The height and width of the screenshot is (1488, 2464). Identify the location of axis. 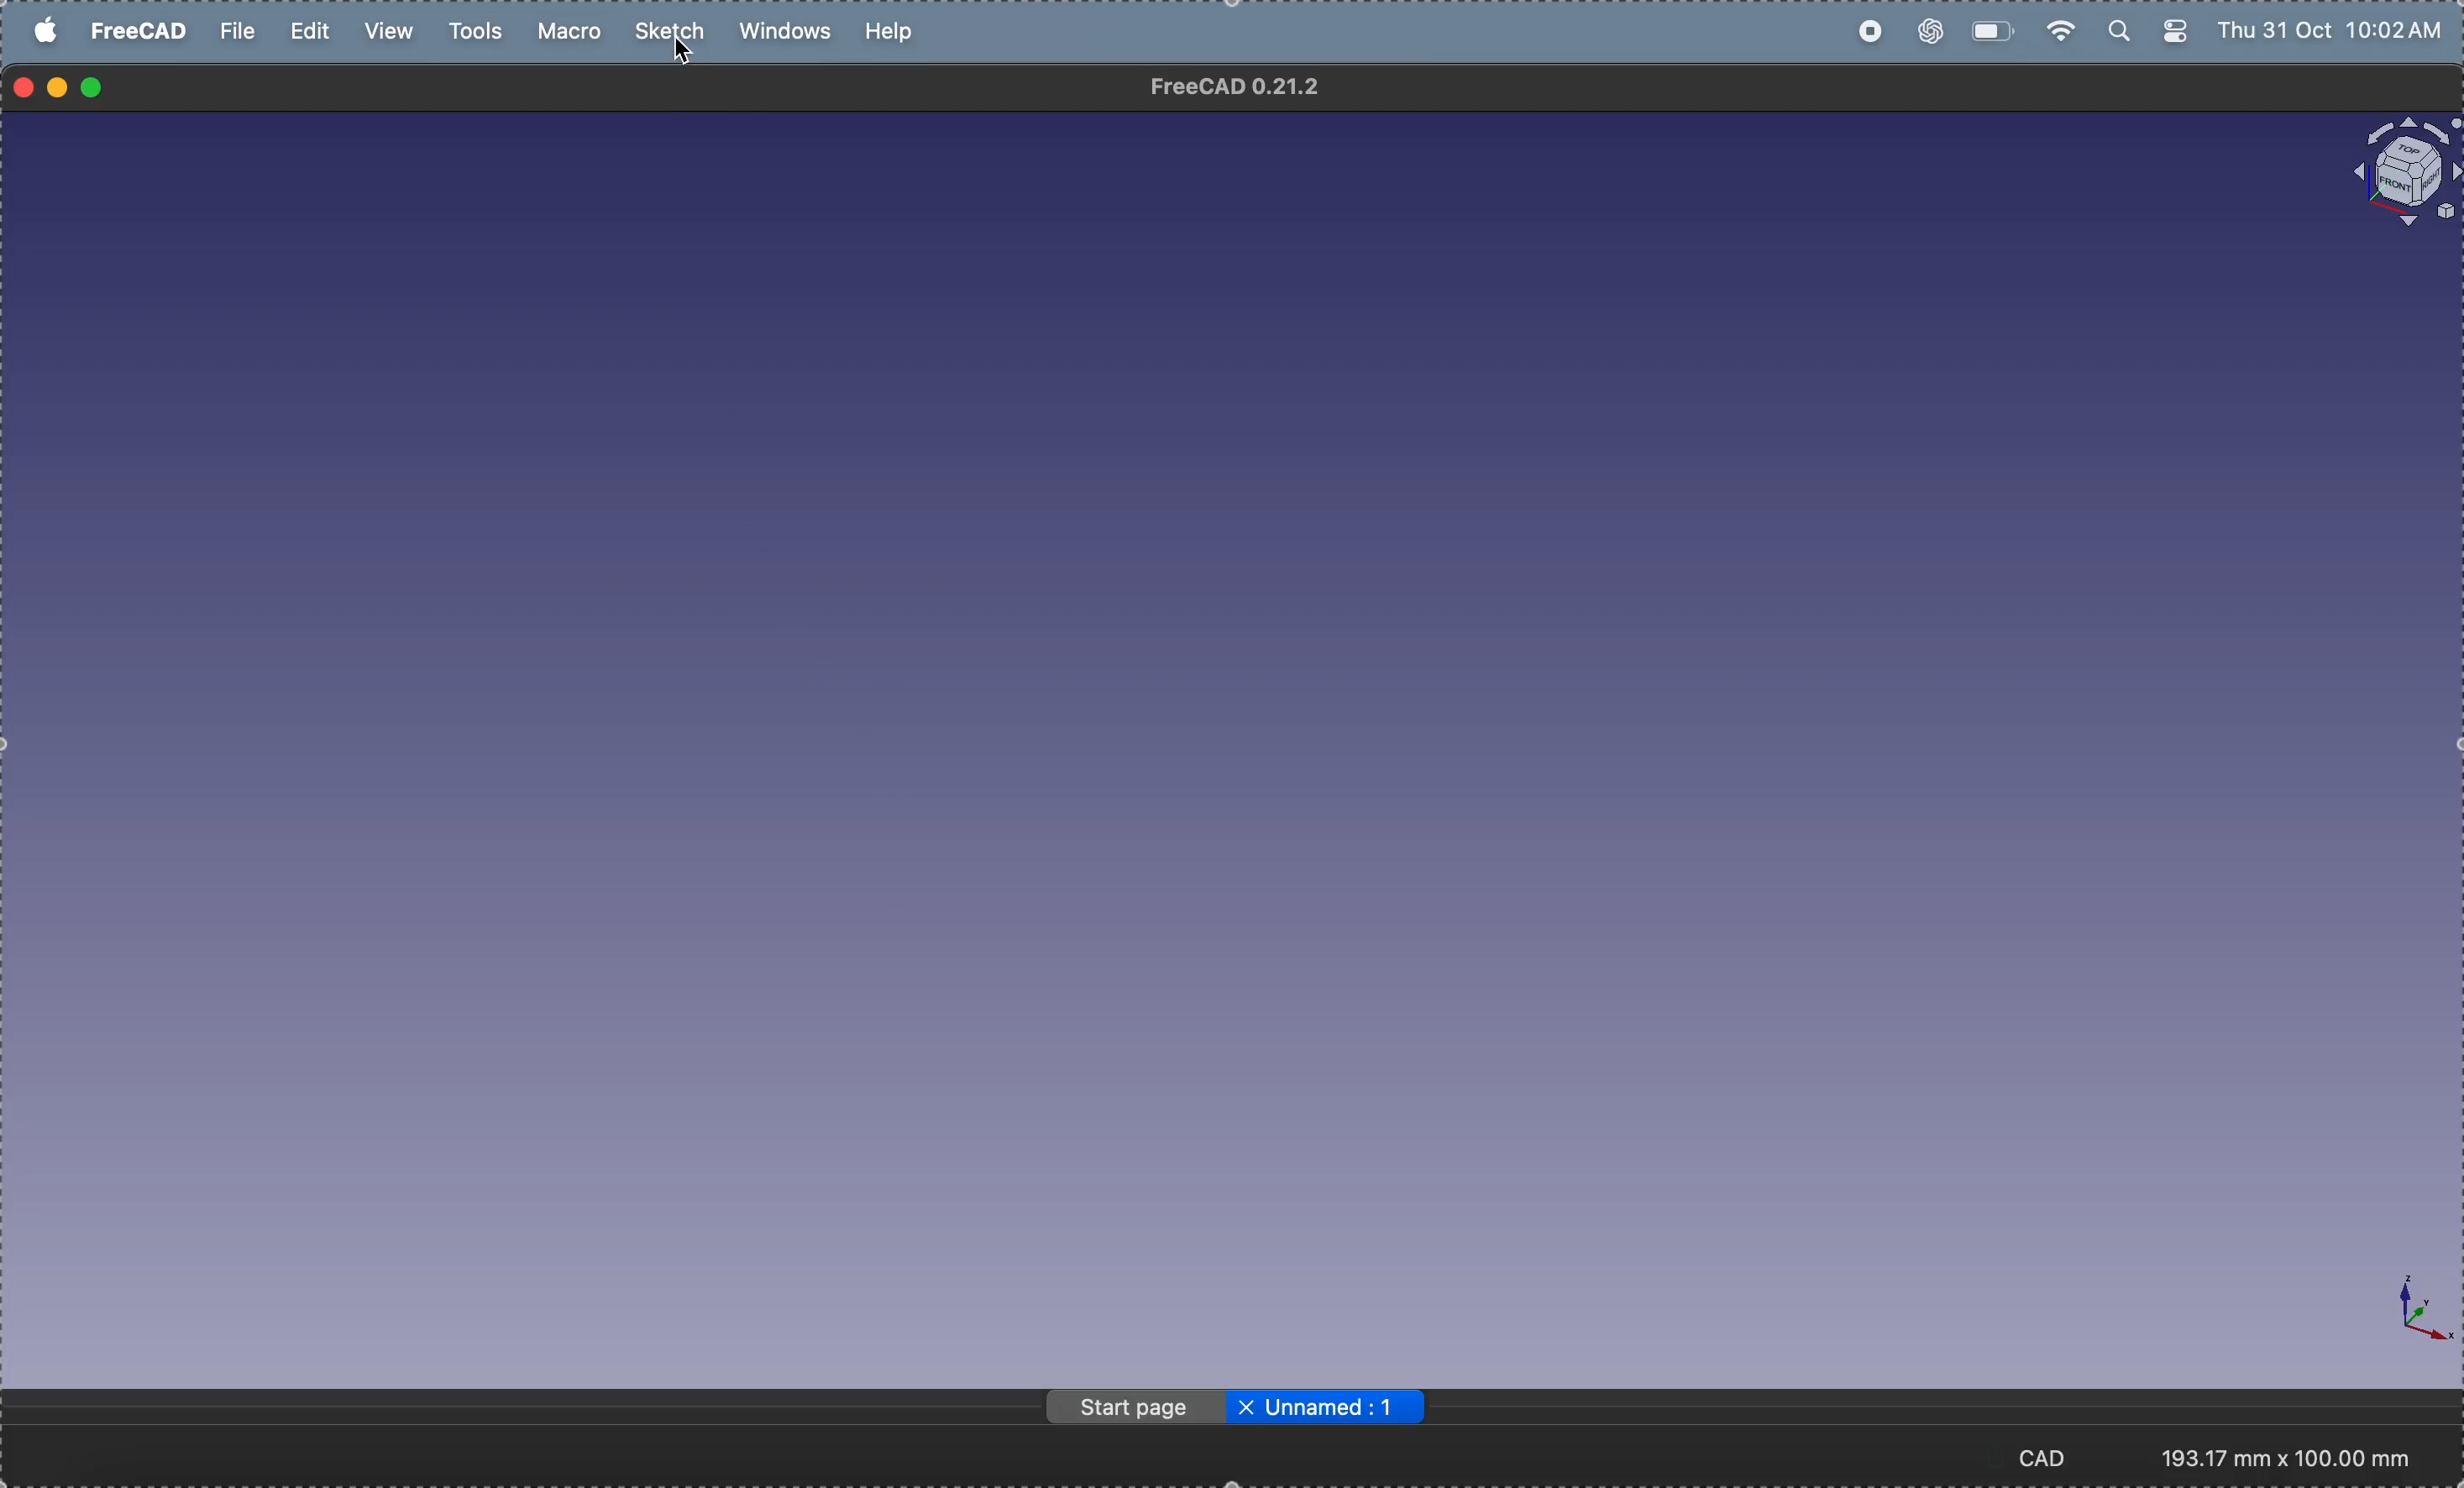
(2404, 1306).